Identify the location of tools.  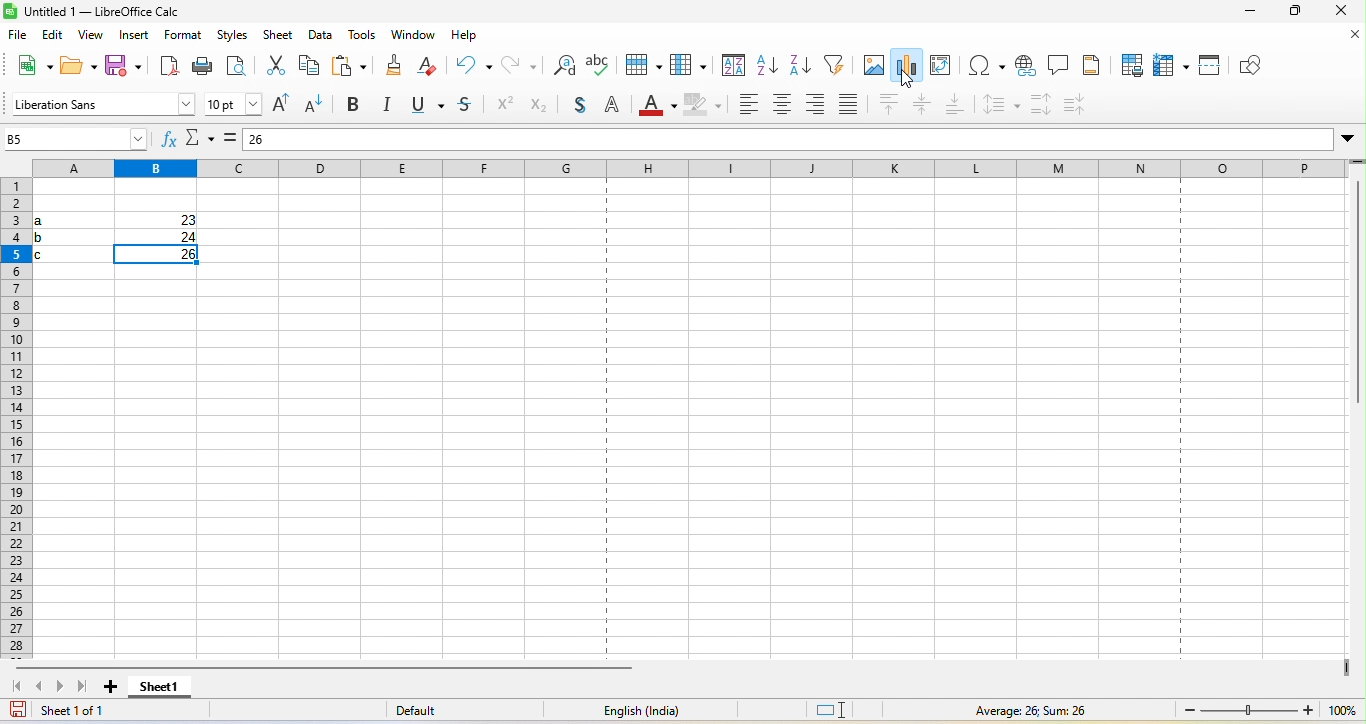
(362, 37).